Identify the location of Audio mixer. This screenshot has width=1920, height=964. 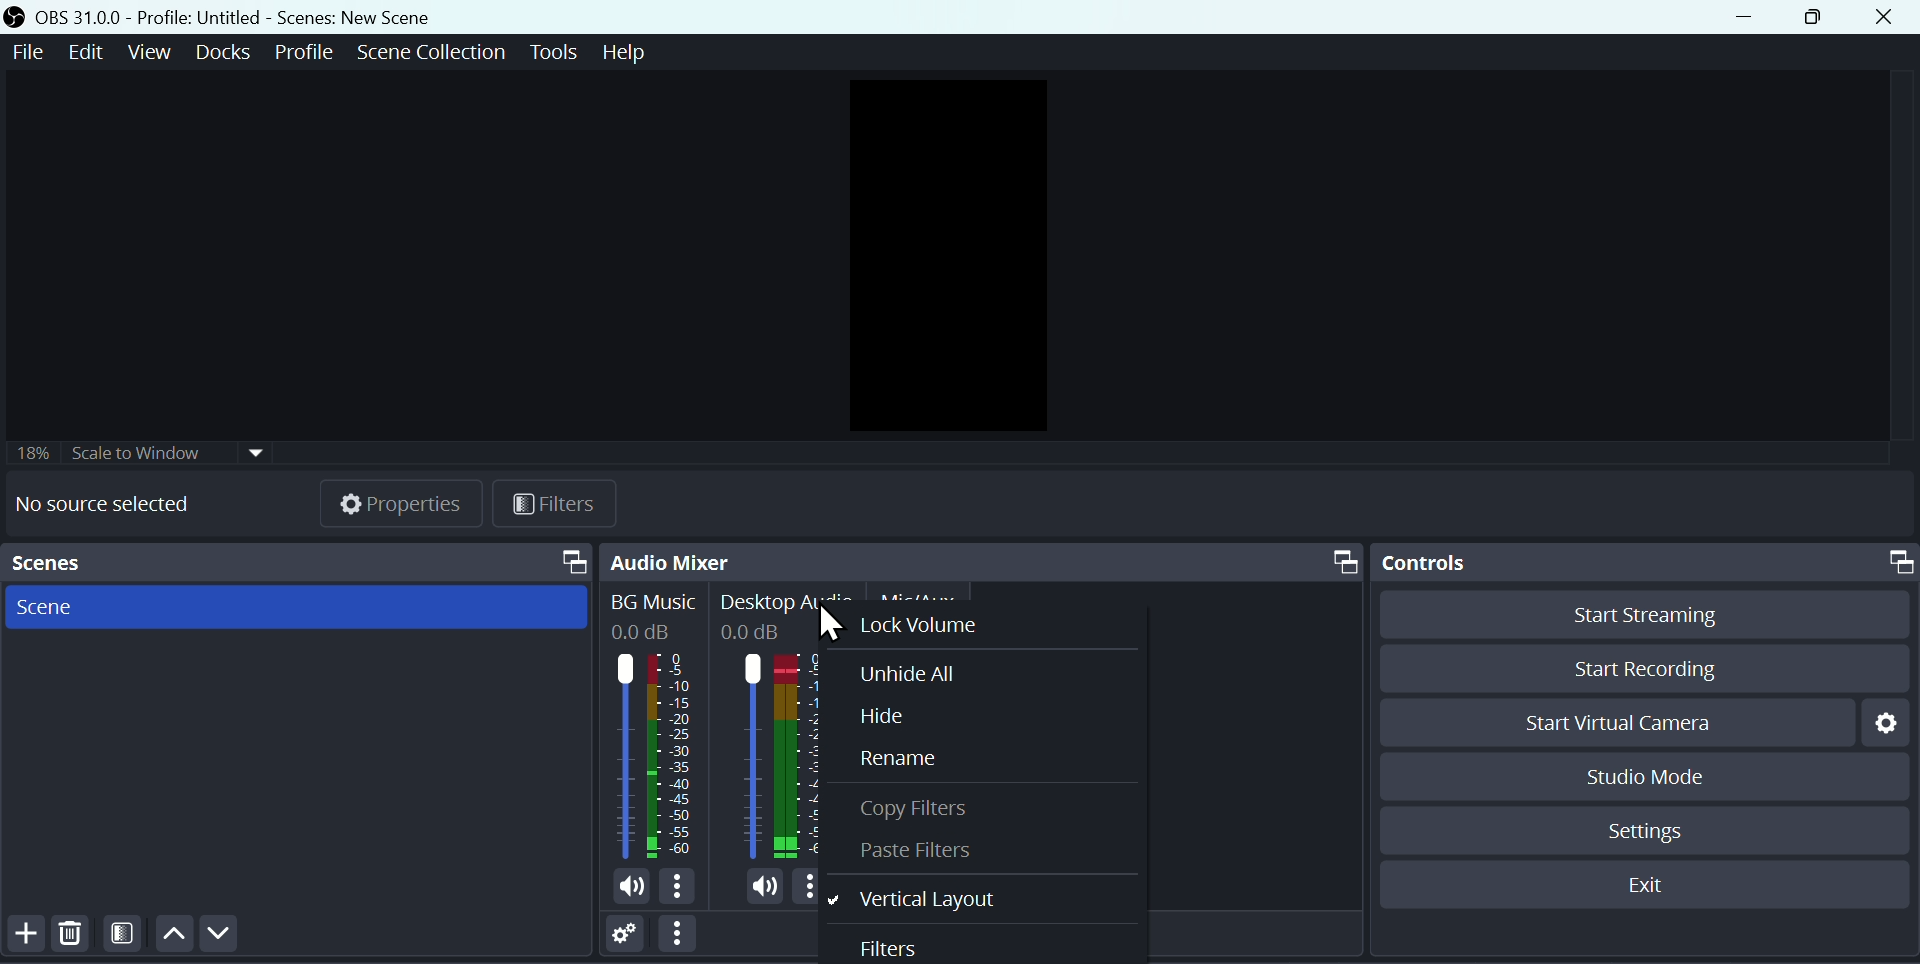
(983, 563).